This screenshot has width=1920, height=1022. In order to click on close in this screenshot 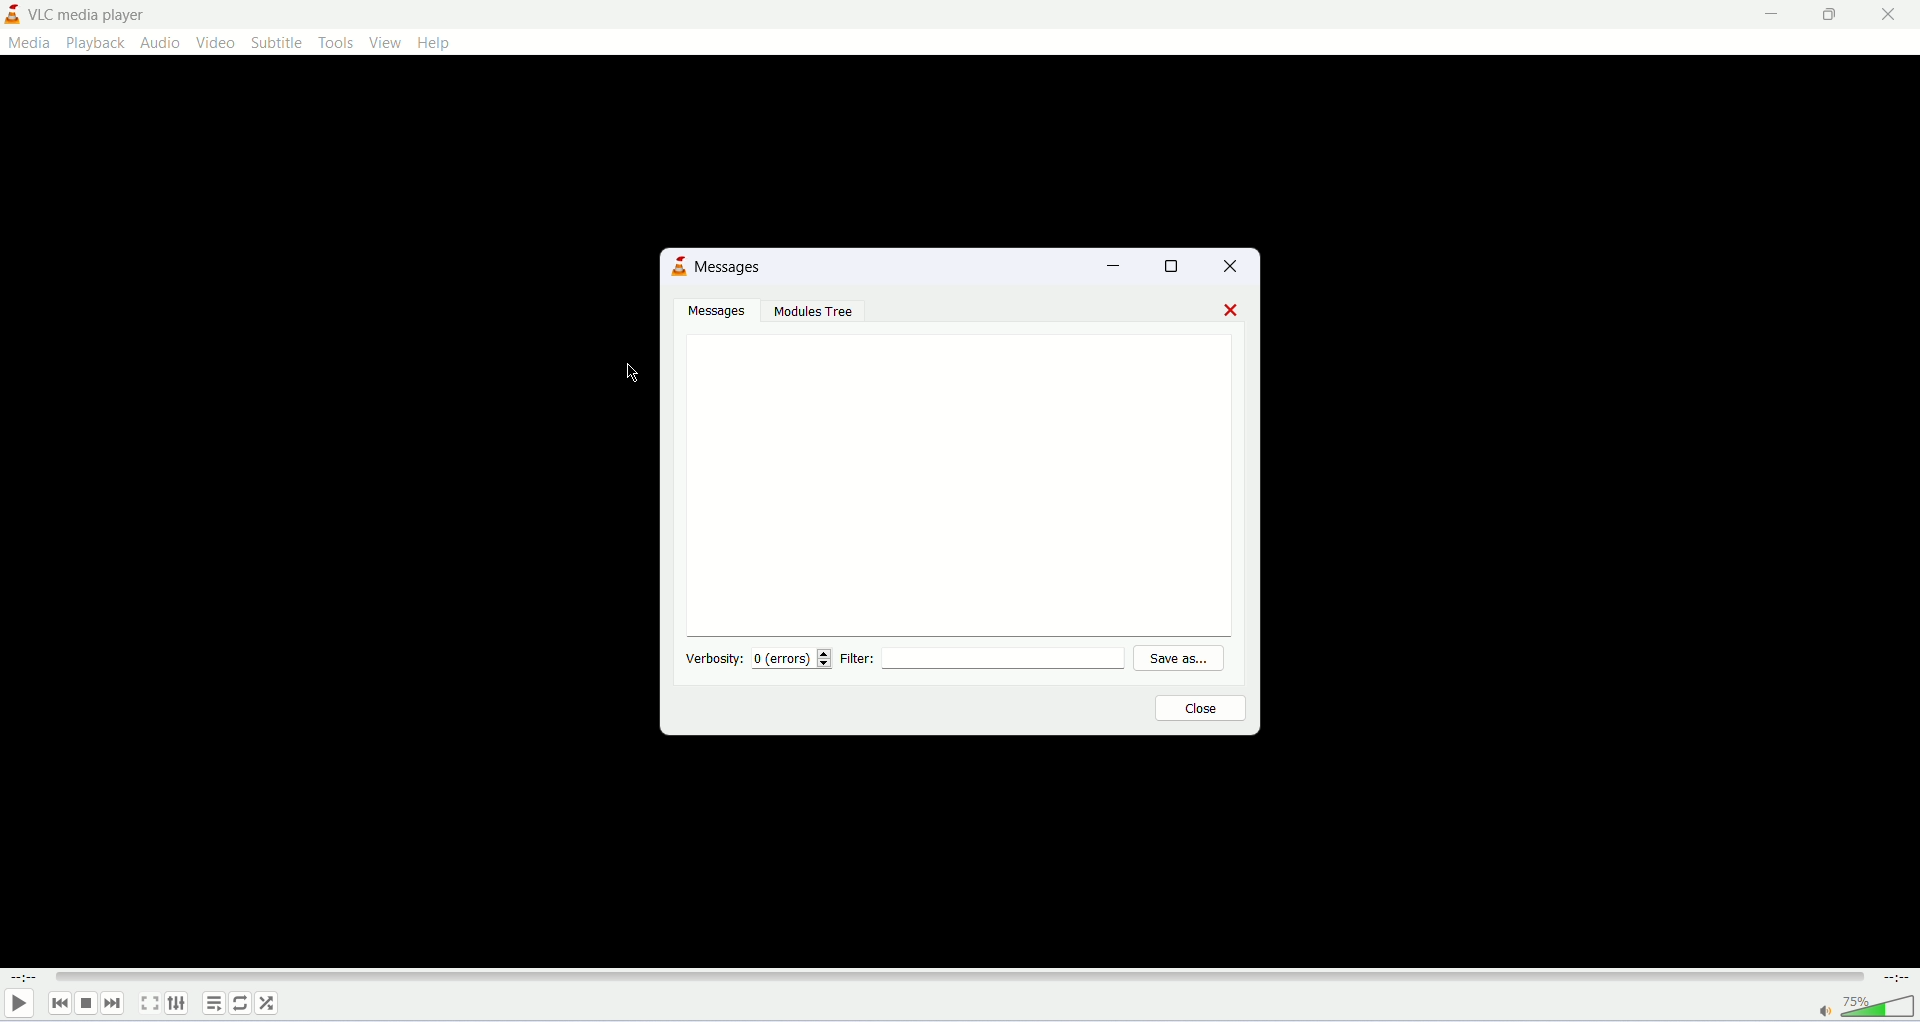, I will do `click(1889, 17)`.